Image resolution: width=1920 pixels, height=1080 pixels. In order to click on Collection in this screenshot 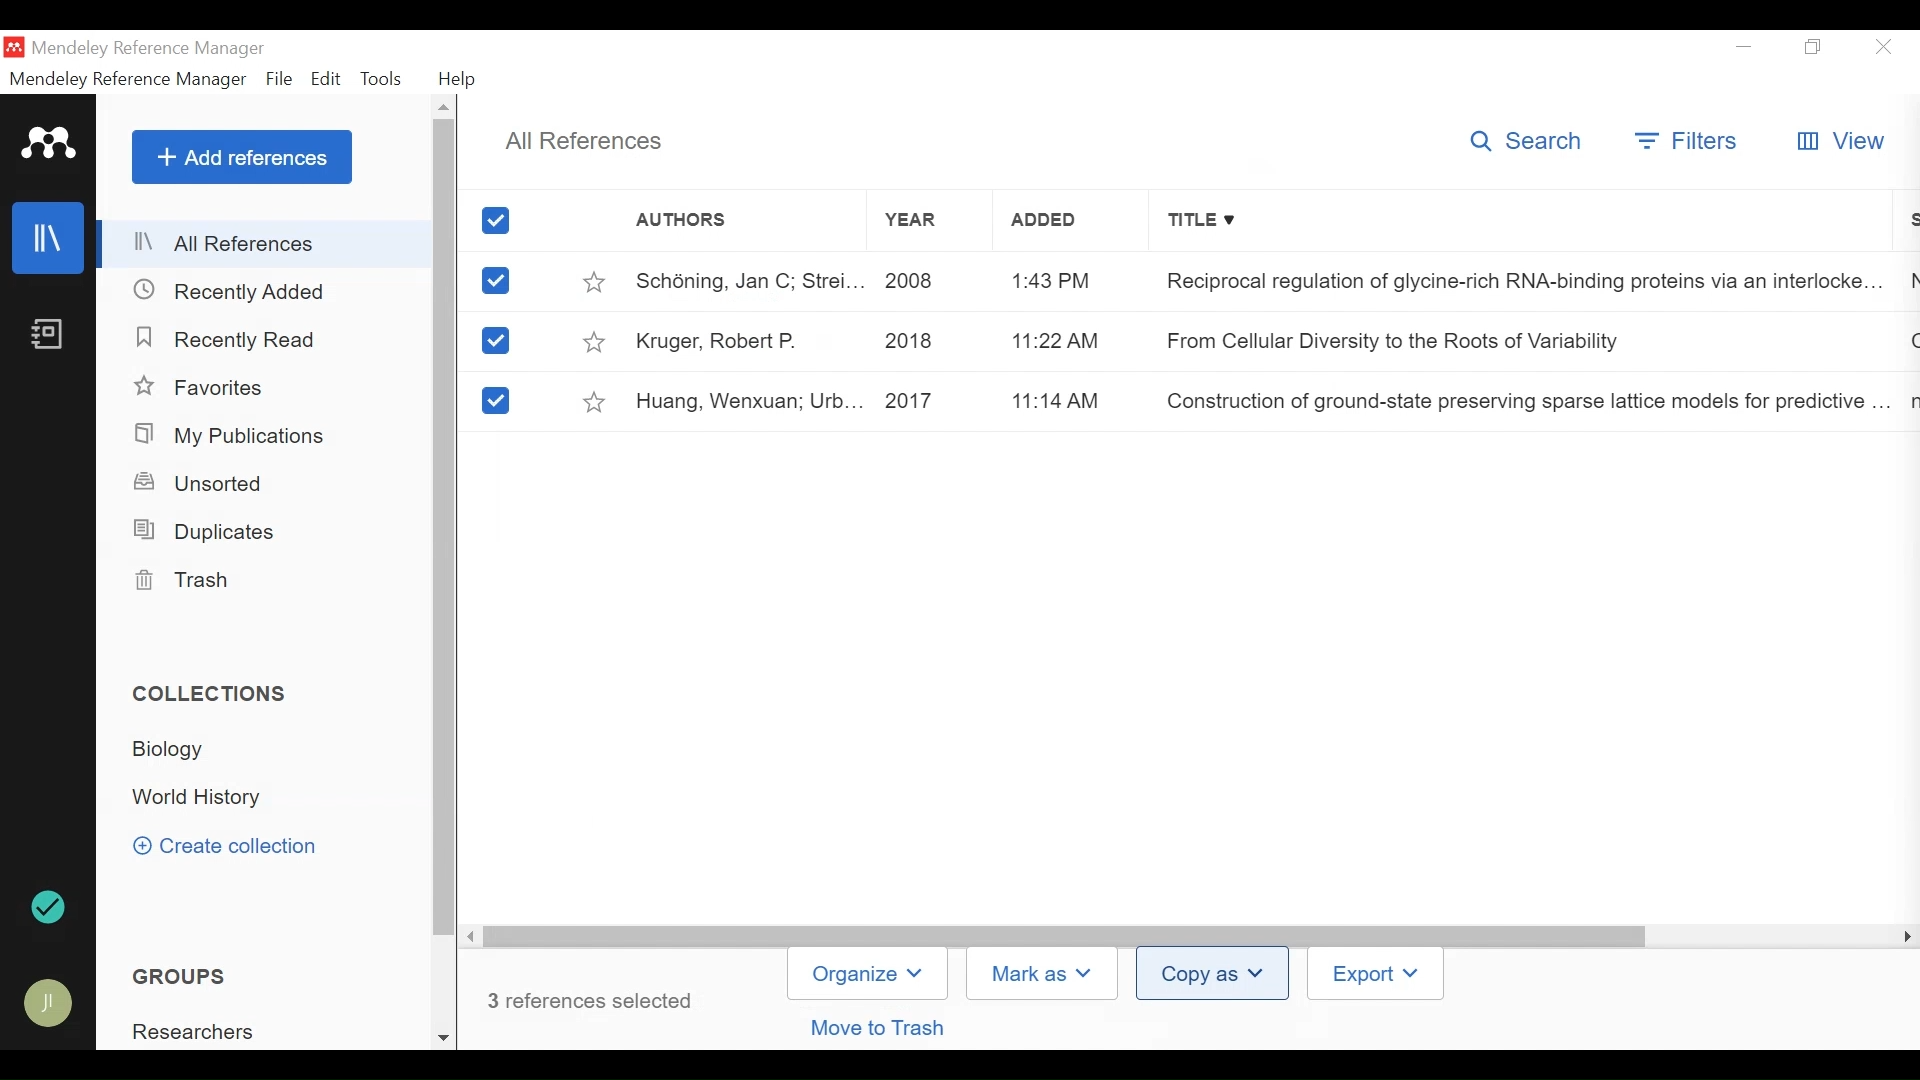, I will do `click(176, 750)`.